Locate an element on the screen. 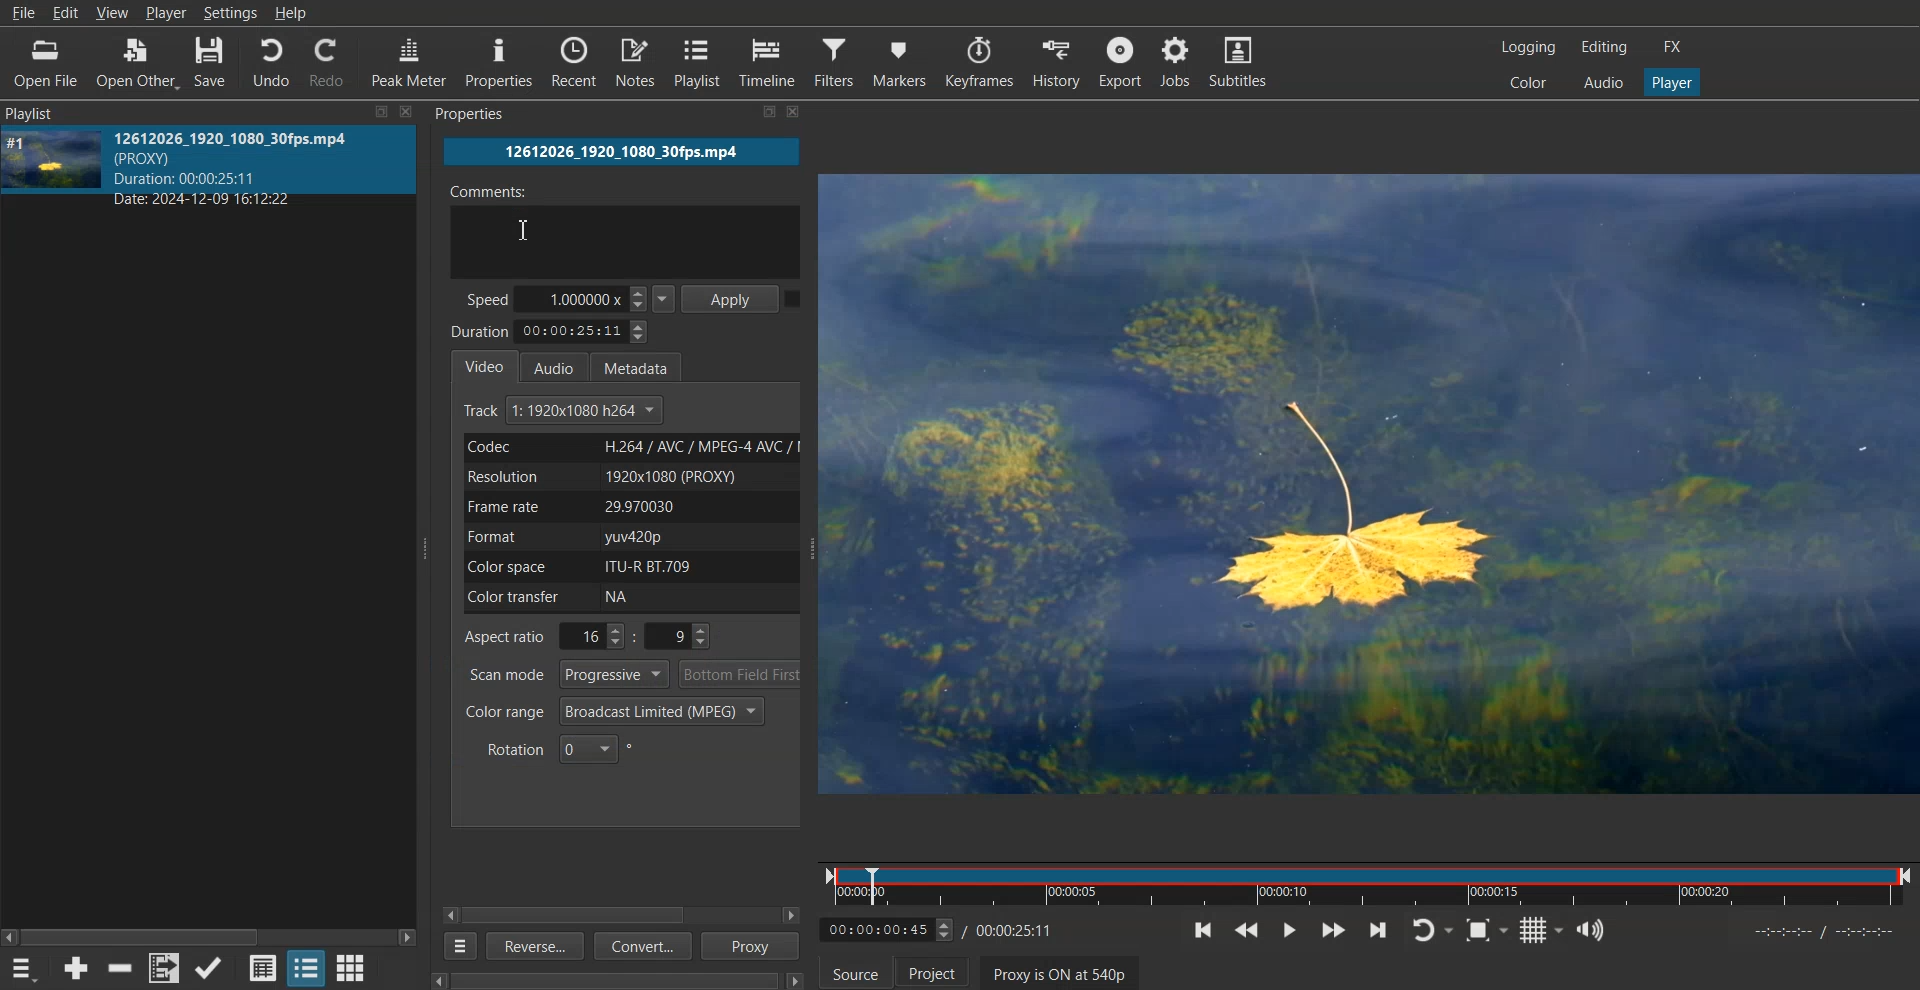  Markers is located at coordinates (900, 61).